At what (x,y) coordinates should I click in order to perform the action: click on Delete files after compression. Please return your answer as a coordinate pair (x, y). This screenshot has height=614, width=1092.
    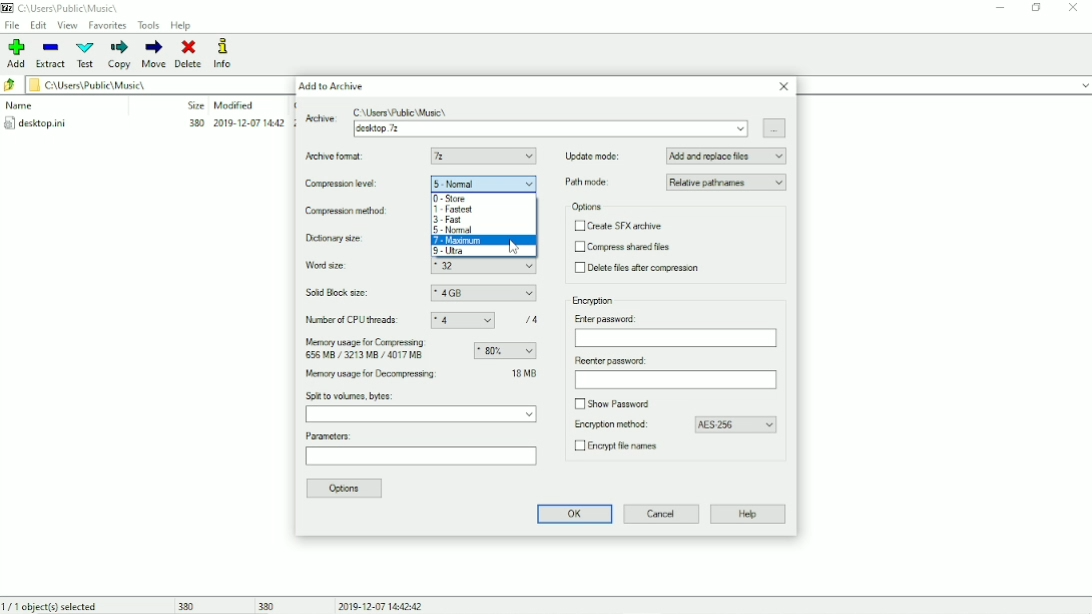
    Looking at the image, I should click on (640, 268).